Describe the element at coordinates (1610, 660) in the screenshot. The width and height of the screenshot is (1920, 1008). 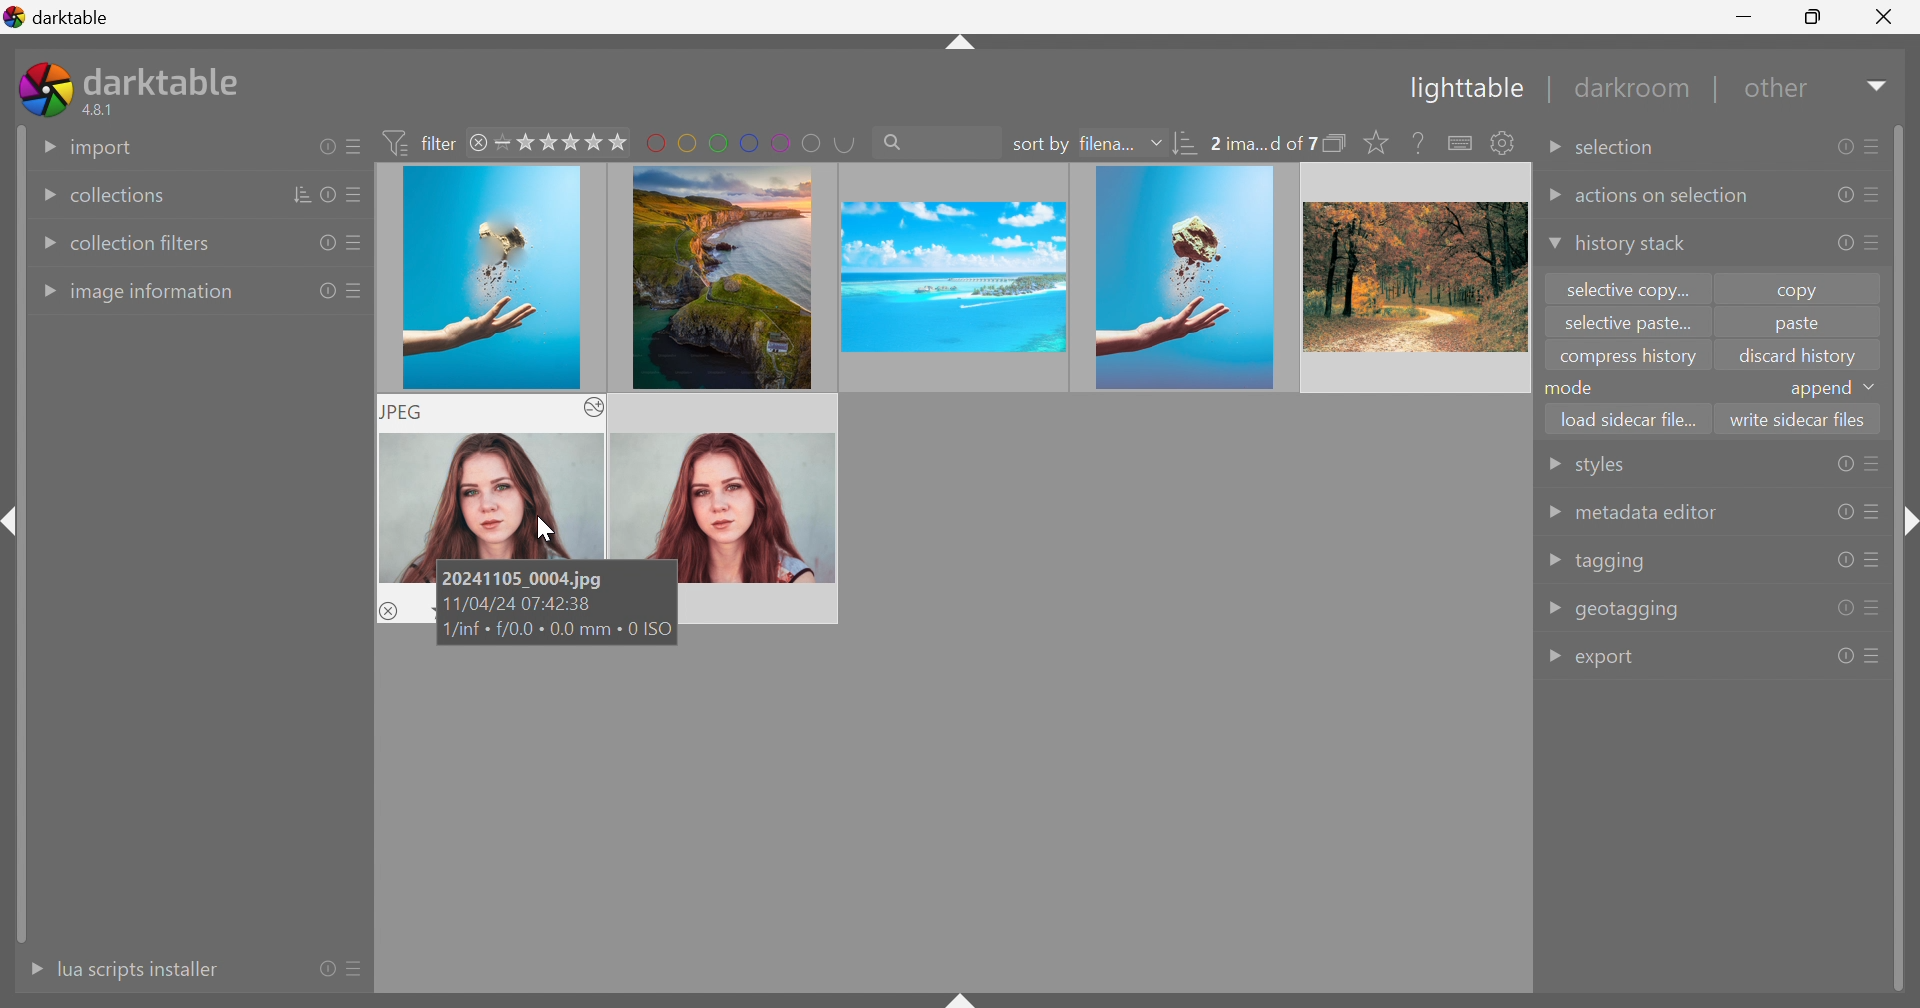
I see `export` at that location.